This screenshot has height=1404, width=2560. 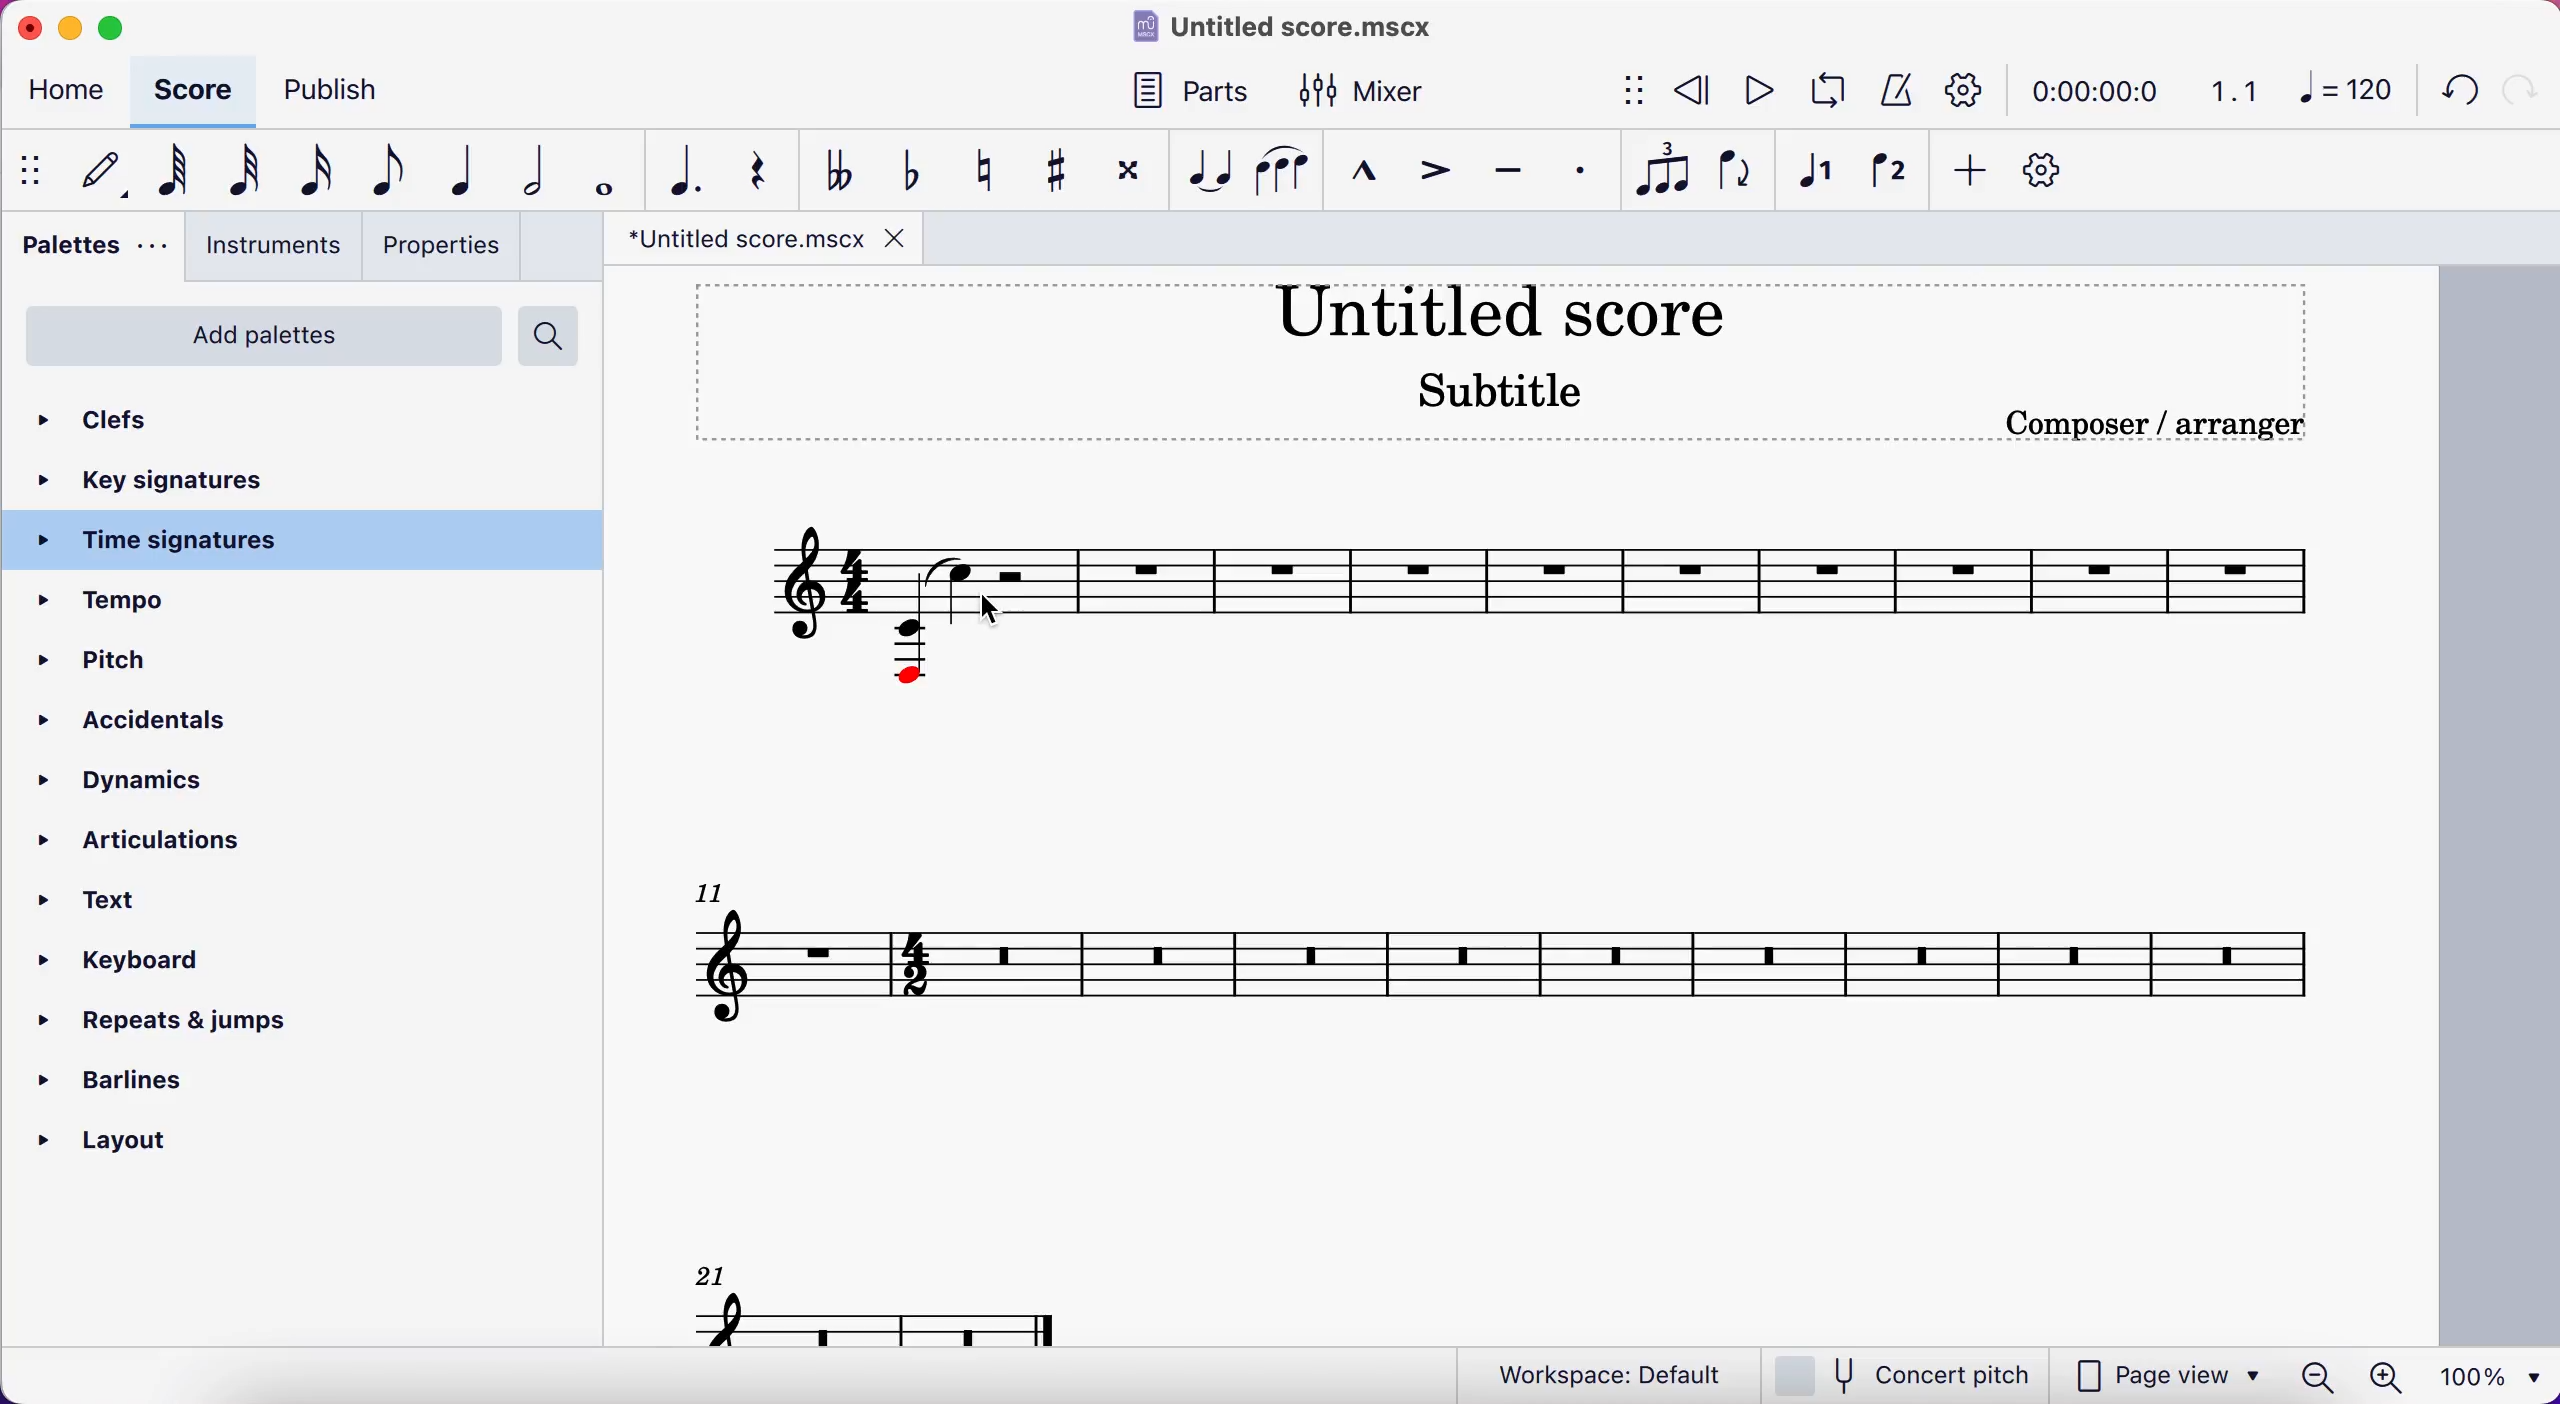 What do you see at coordinates (146, 1085) in the screenshot?
I see `barlines` at bounding box center [146, 1085].